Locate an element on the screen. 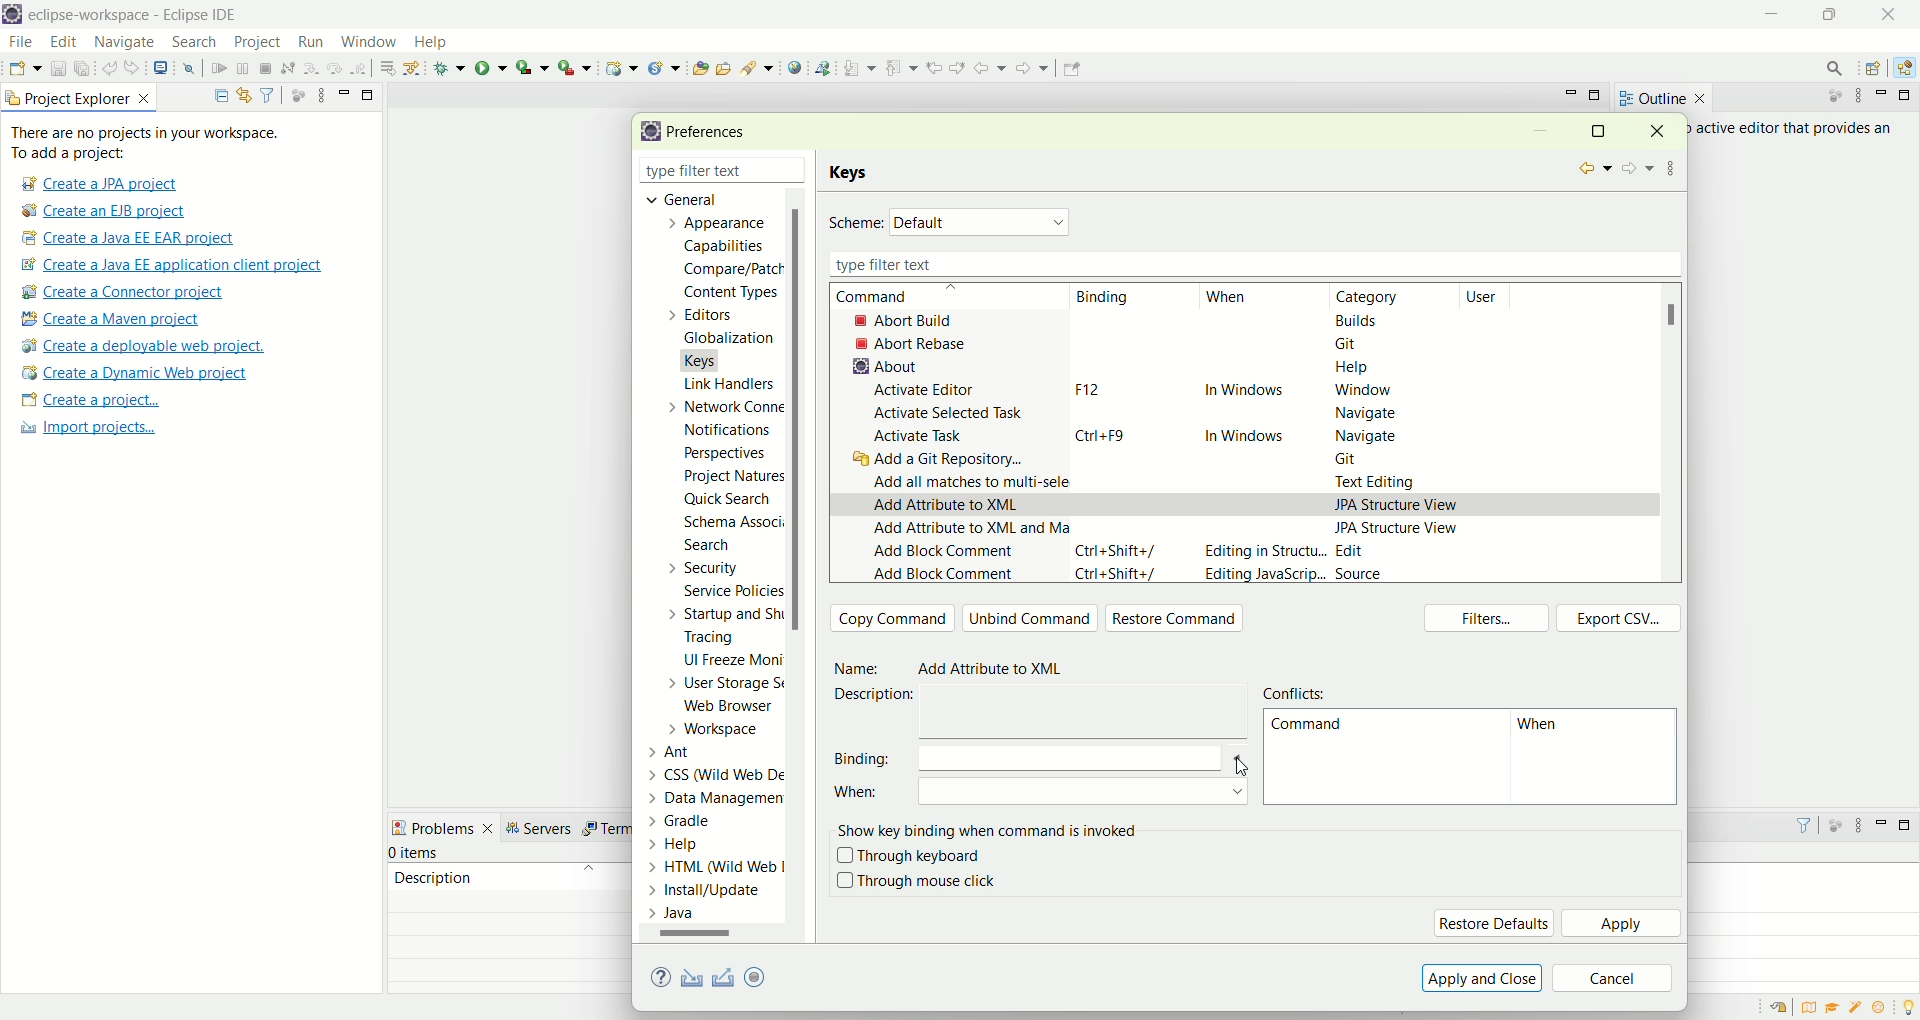  maximize is located at coordinates (1597, 130).